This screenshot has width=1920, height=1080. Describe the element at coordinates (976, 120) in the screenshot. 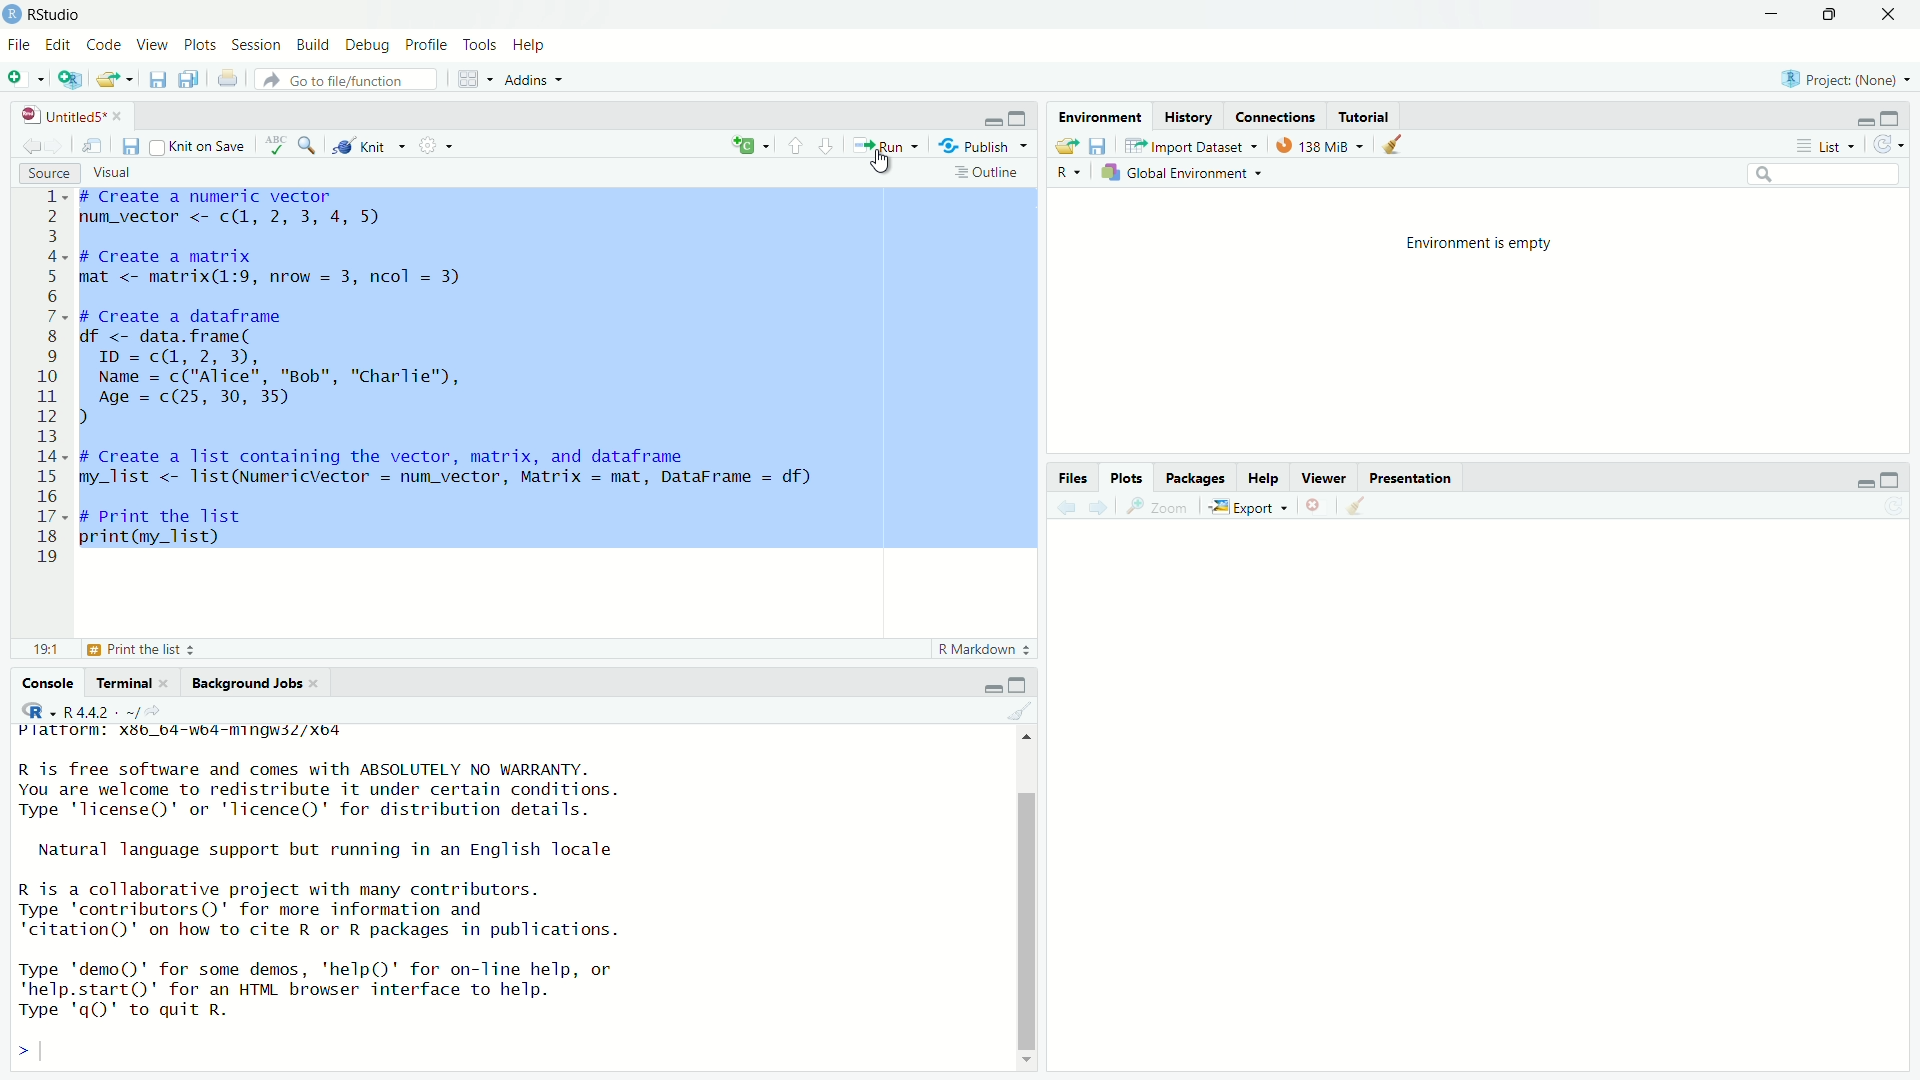

I see `minimise` at that location.